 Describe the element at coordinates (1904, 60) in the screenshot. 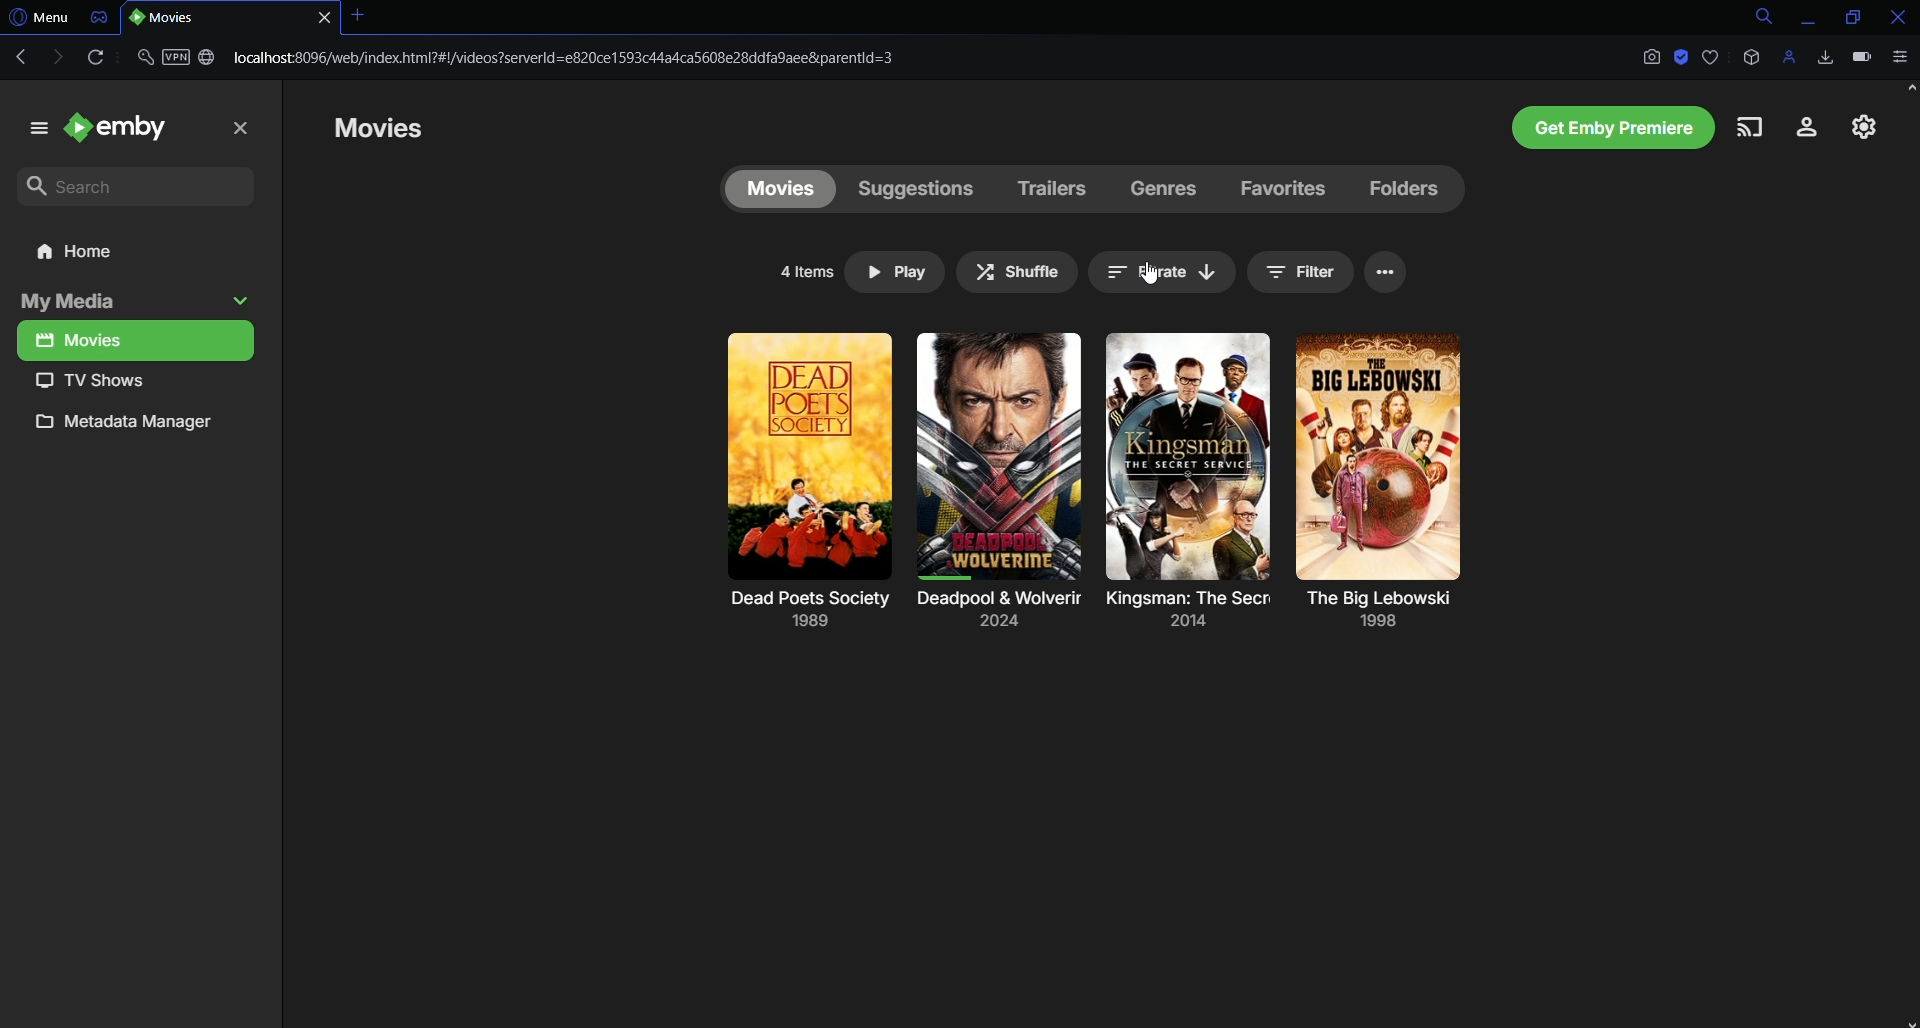

I see `Options` at that location.